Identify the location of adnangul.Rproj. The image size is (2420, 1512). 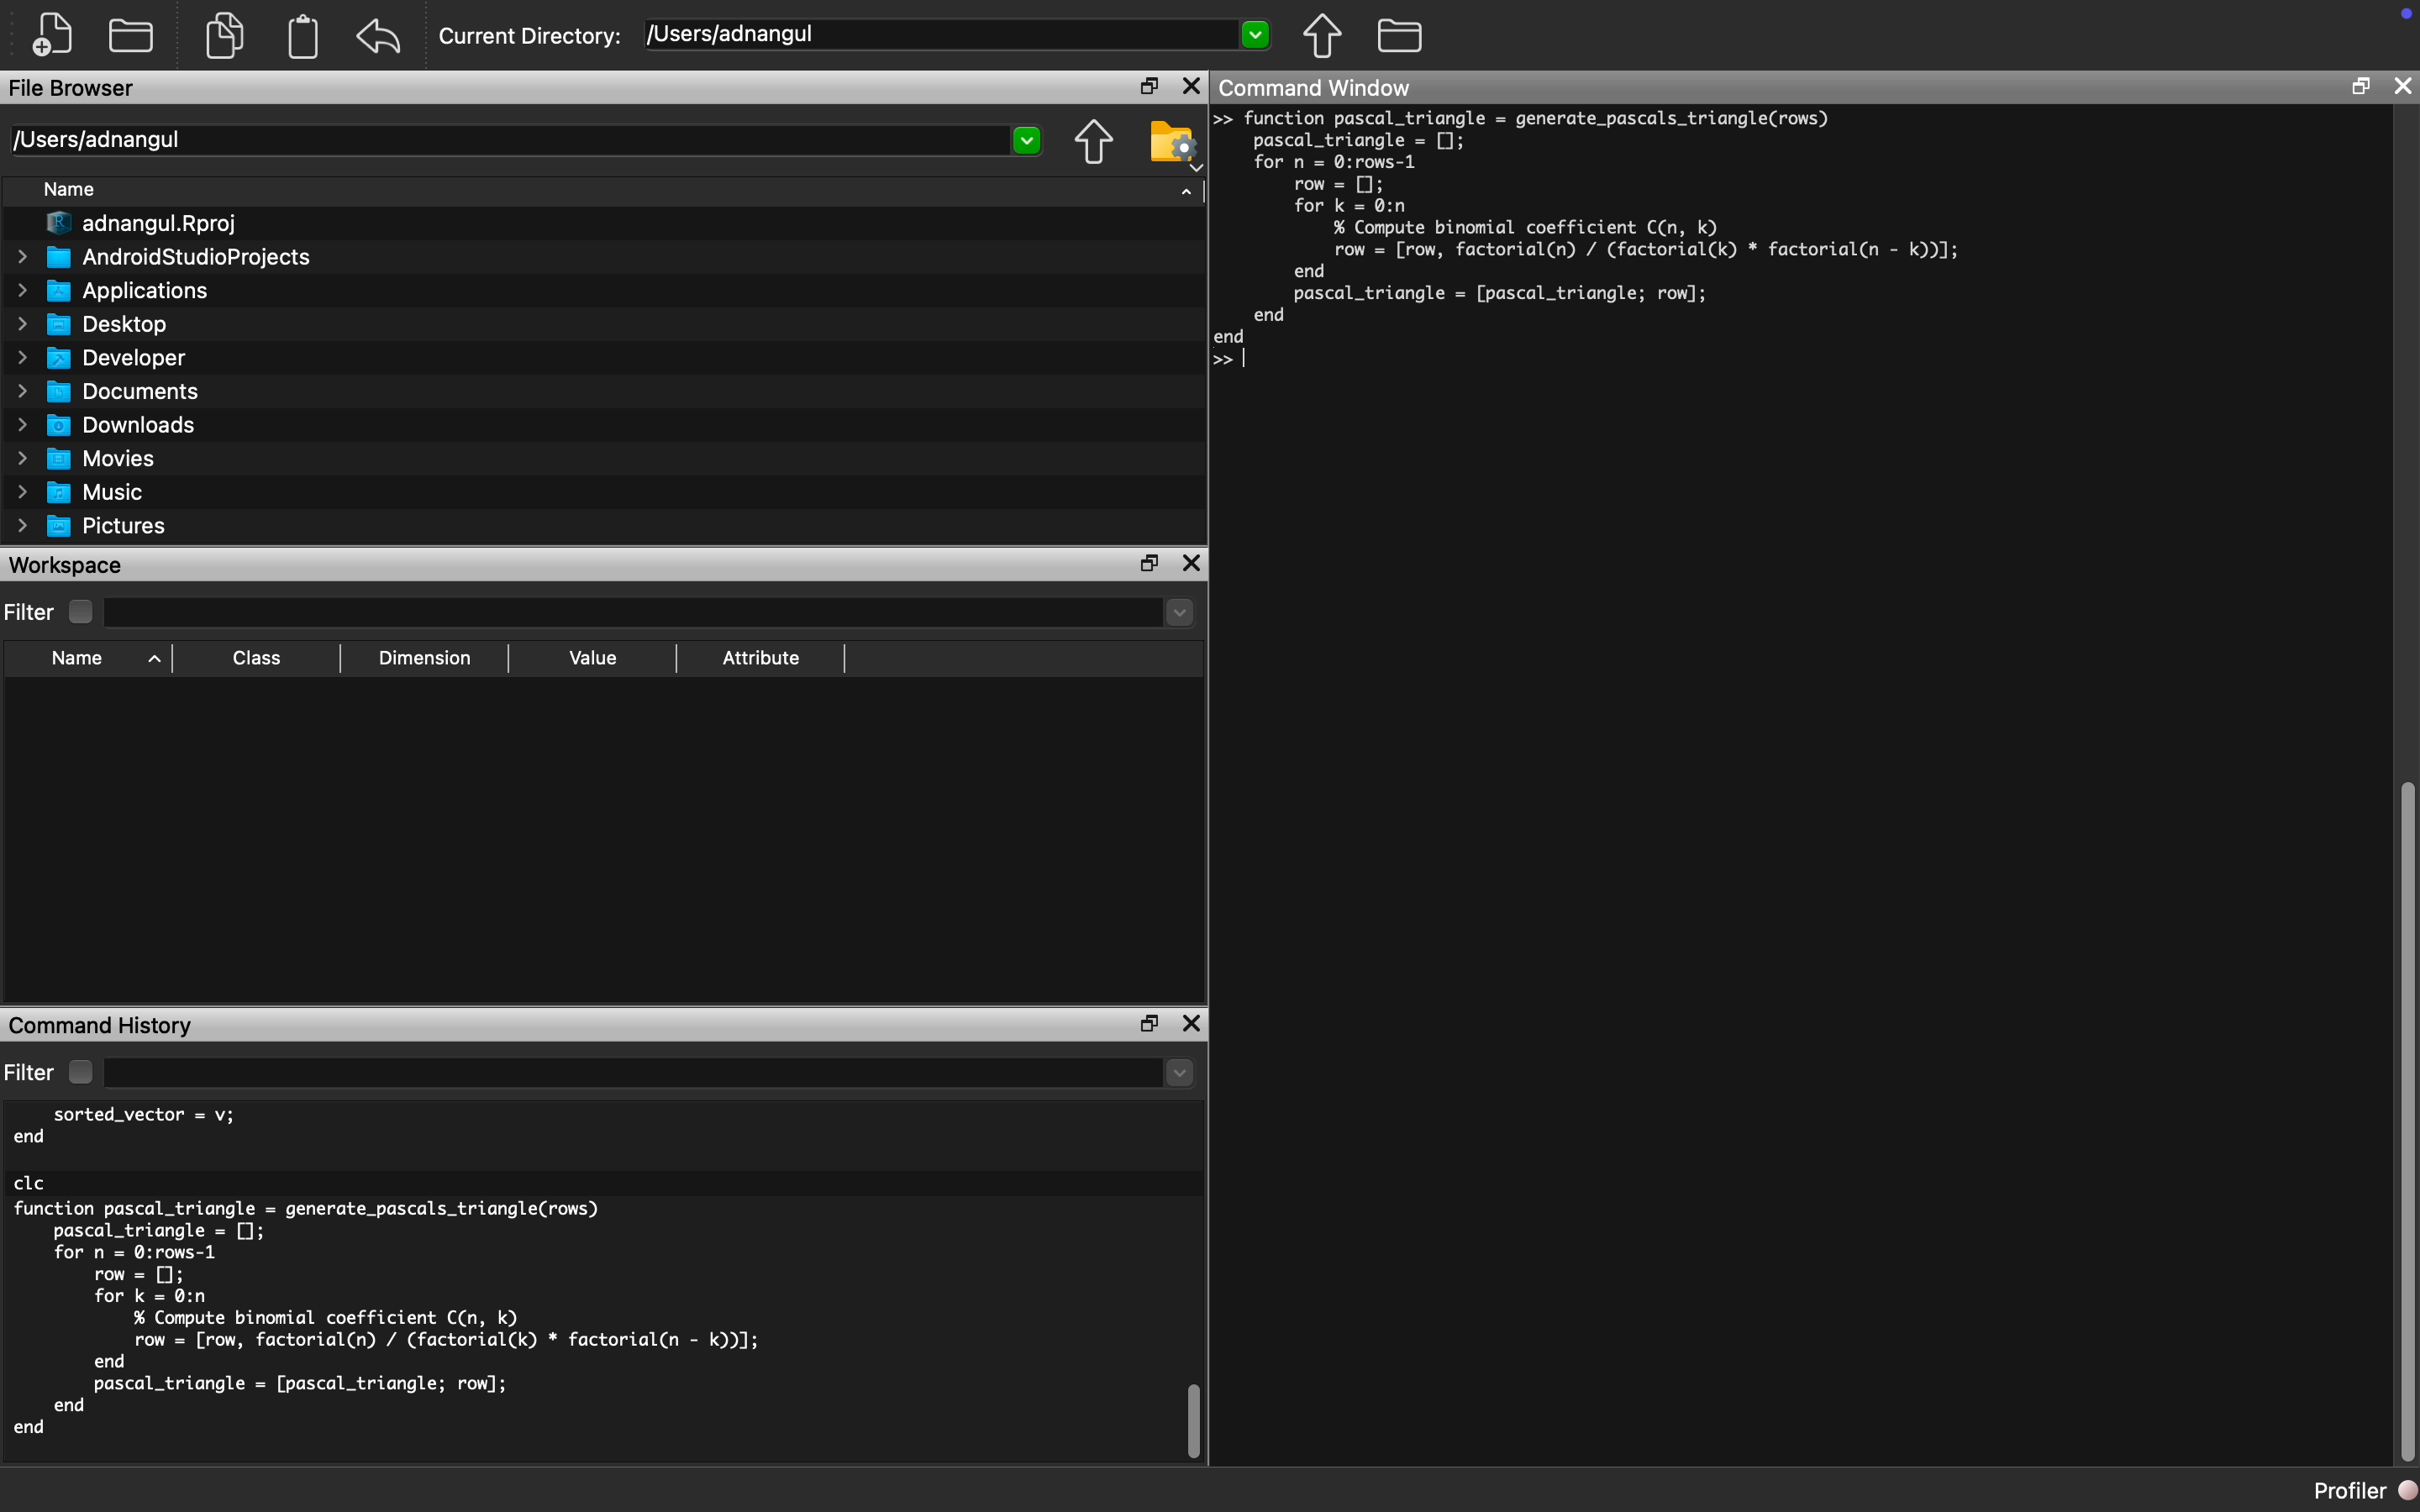
(142, 224).